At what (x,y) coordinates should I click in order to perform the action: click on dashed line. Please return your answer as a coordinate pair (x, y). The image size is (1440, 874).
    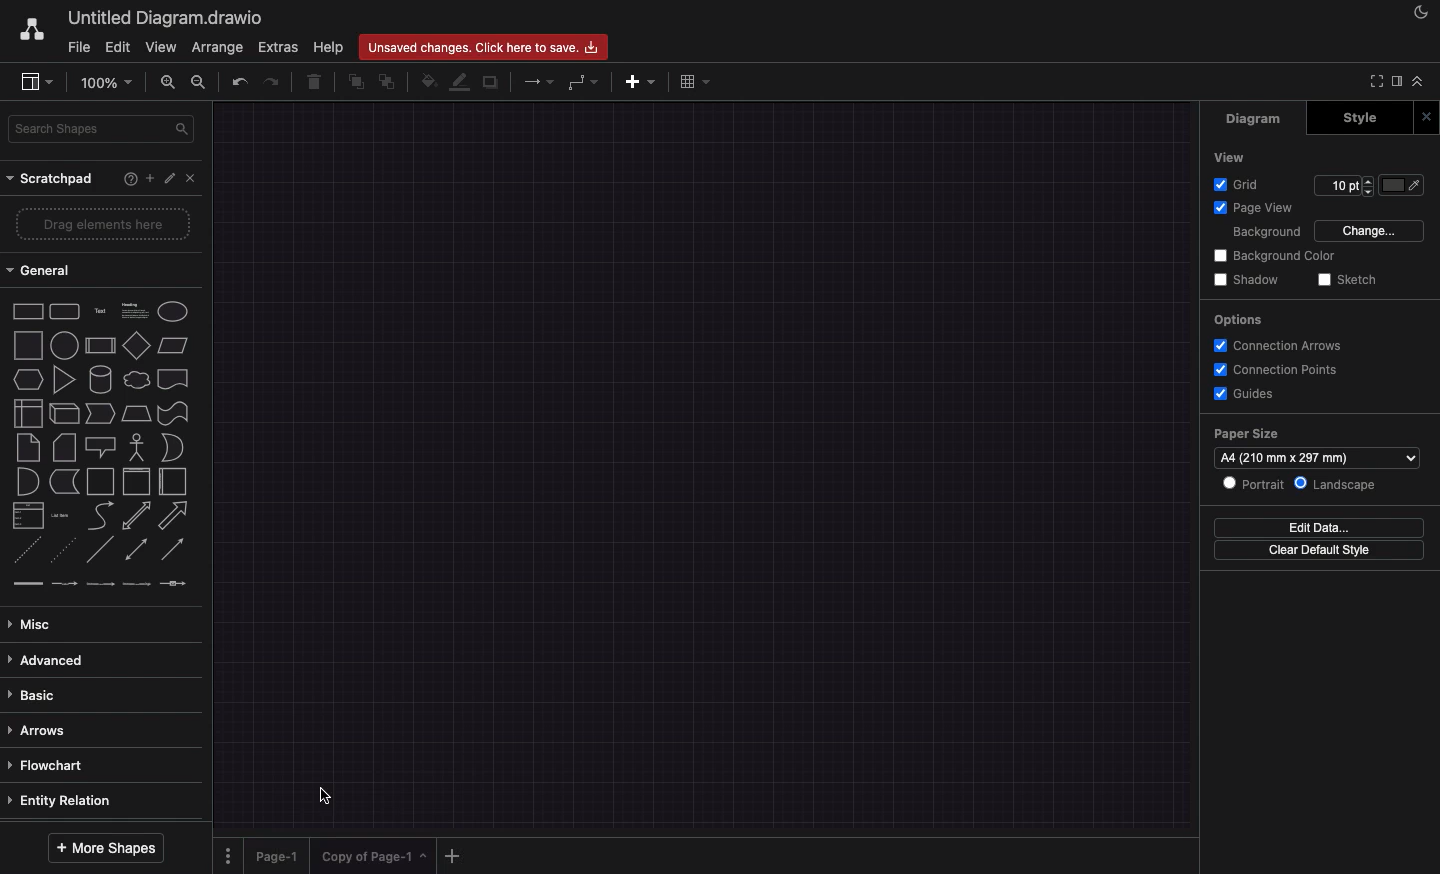
    Looking at the image, I should click on (26, 549).